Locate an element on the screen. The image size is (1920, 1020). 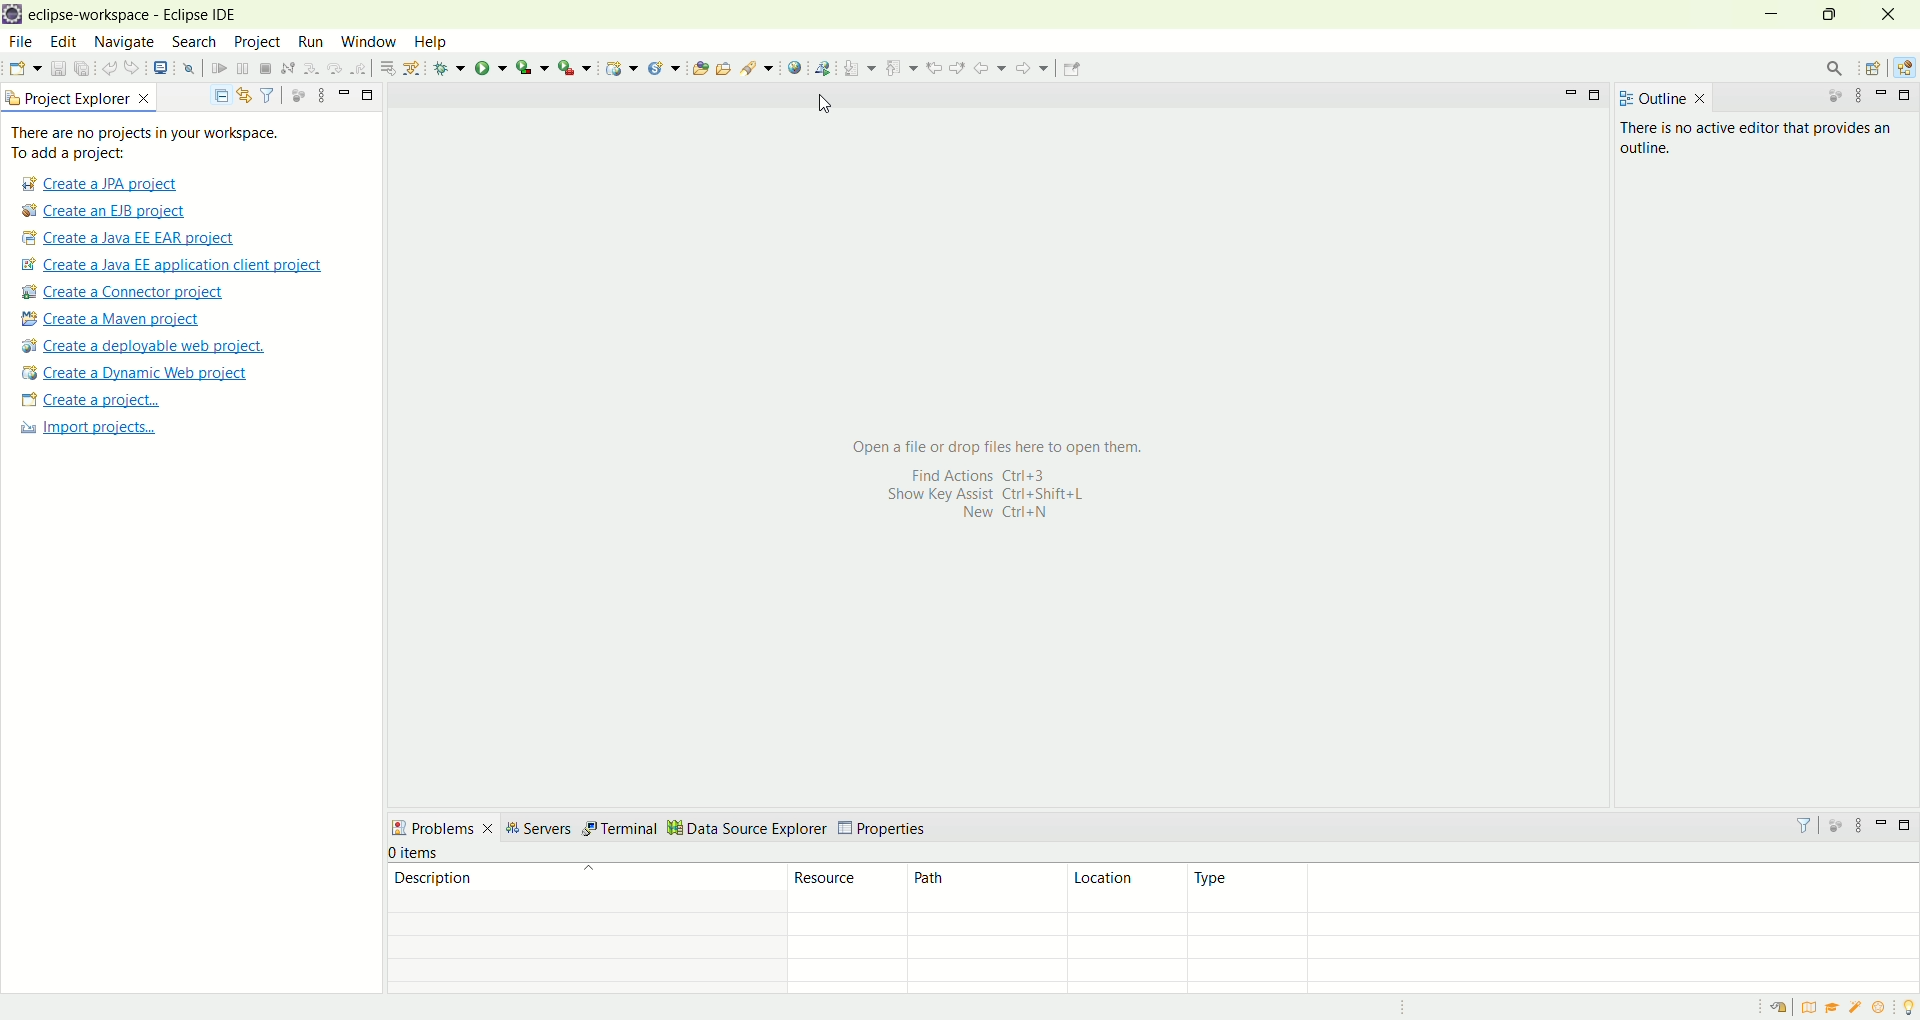
file is located at coordinates (19, 43).